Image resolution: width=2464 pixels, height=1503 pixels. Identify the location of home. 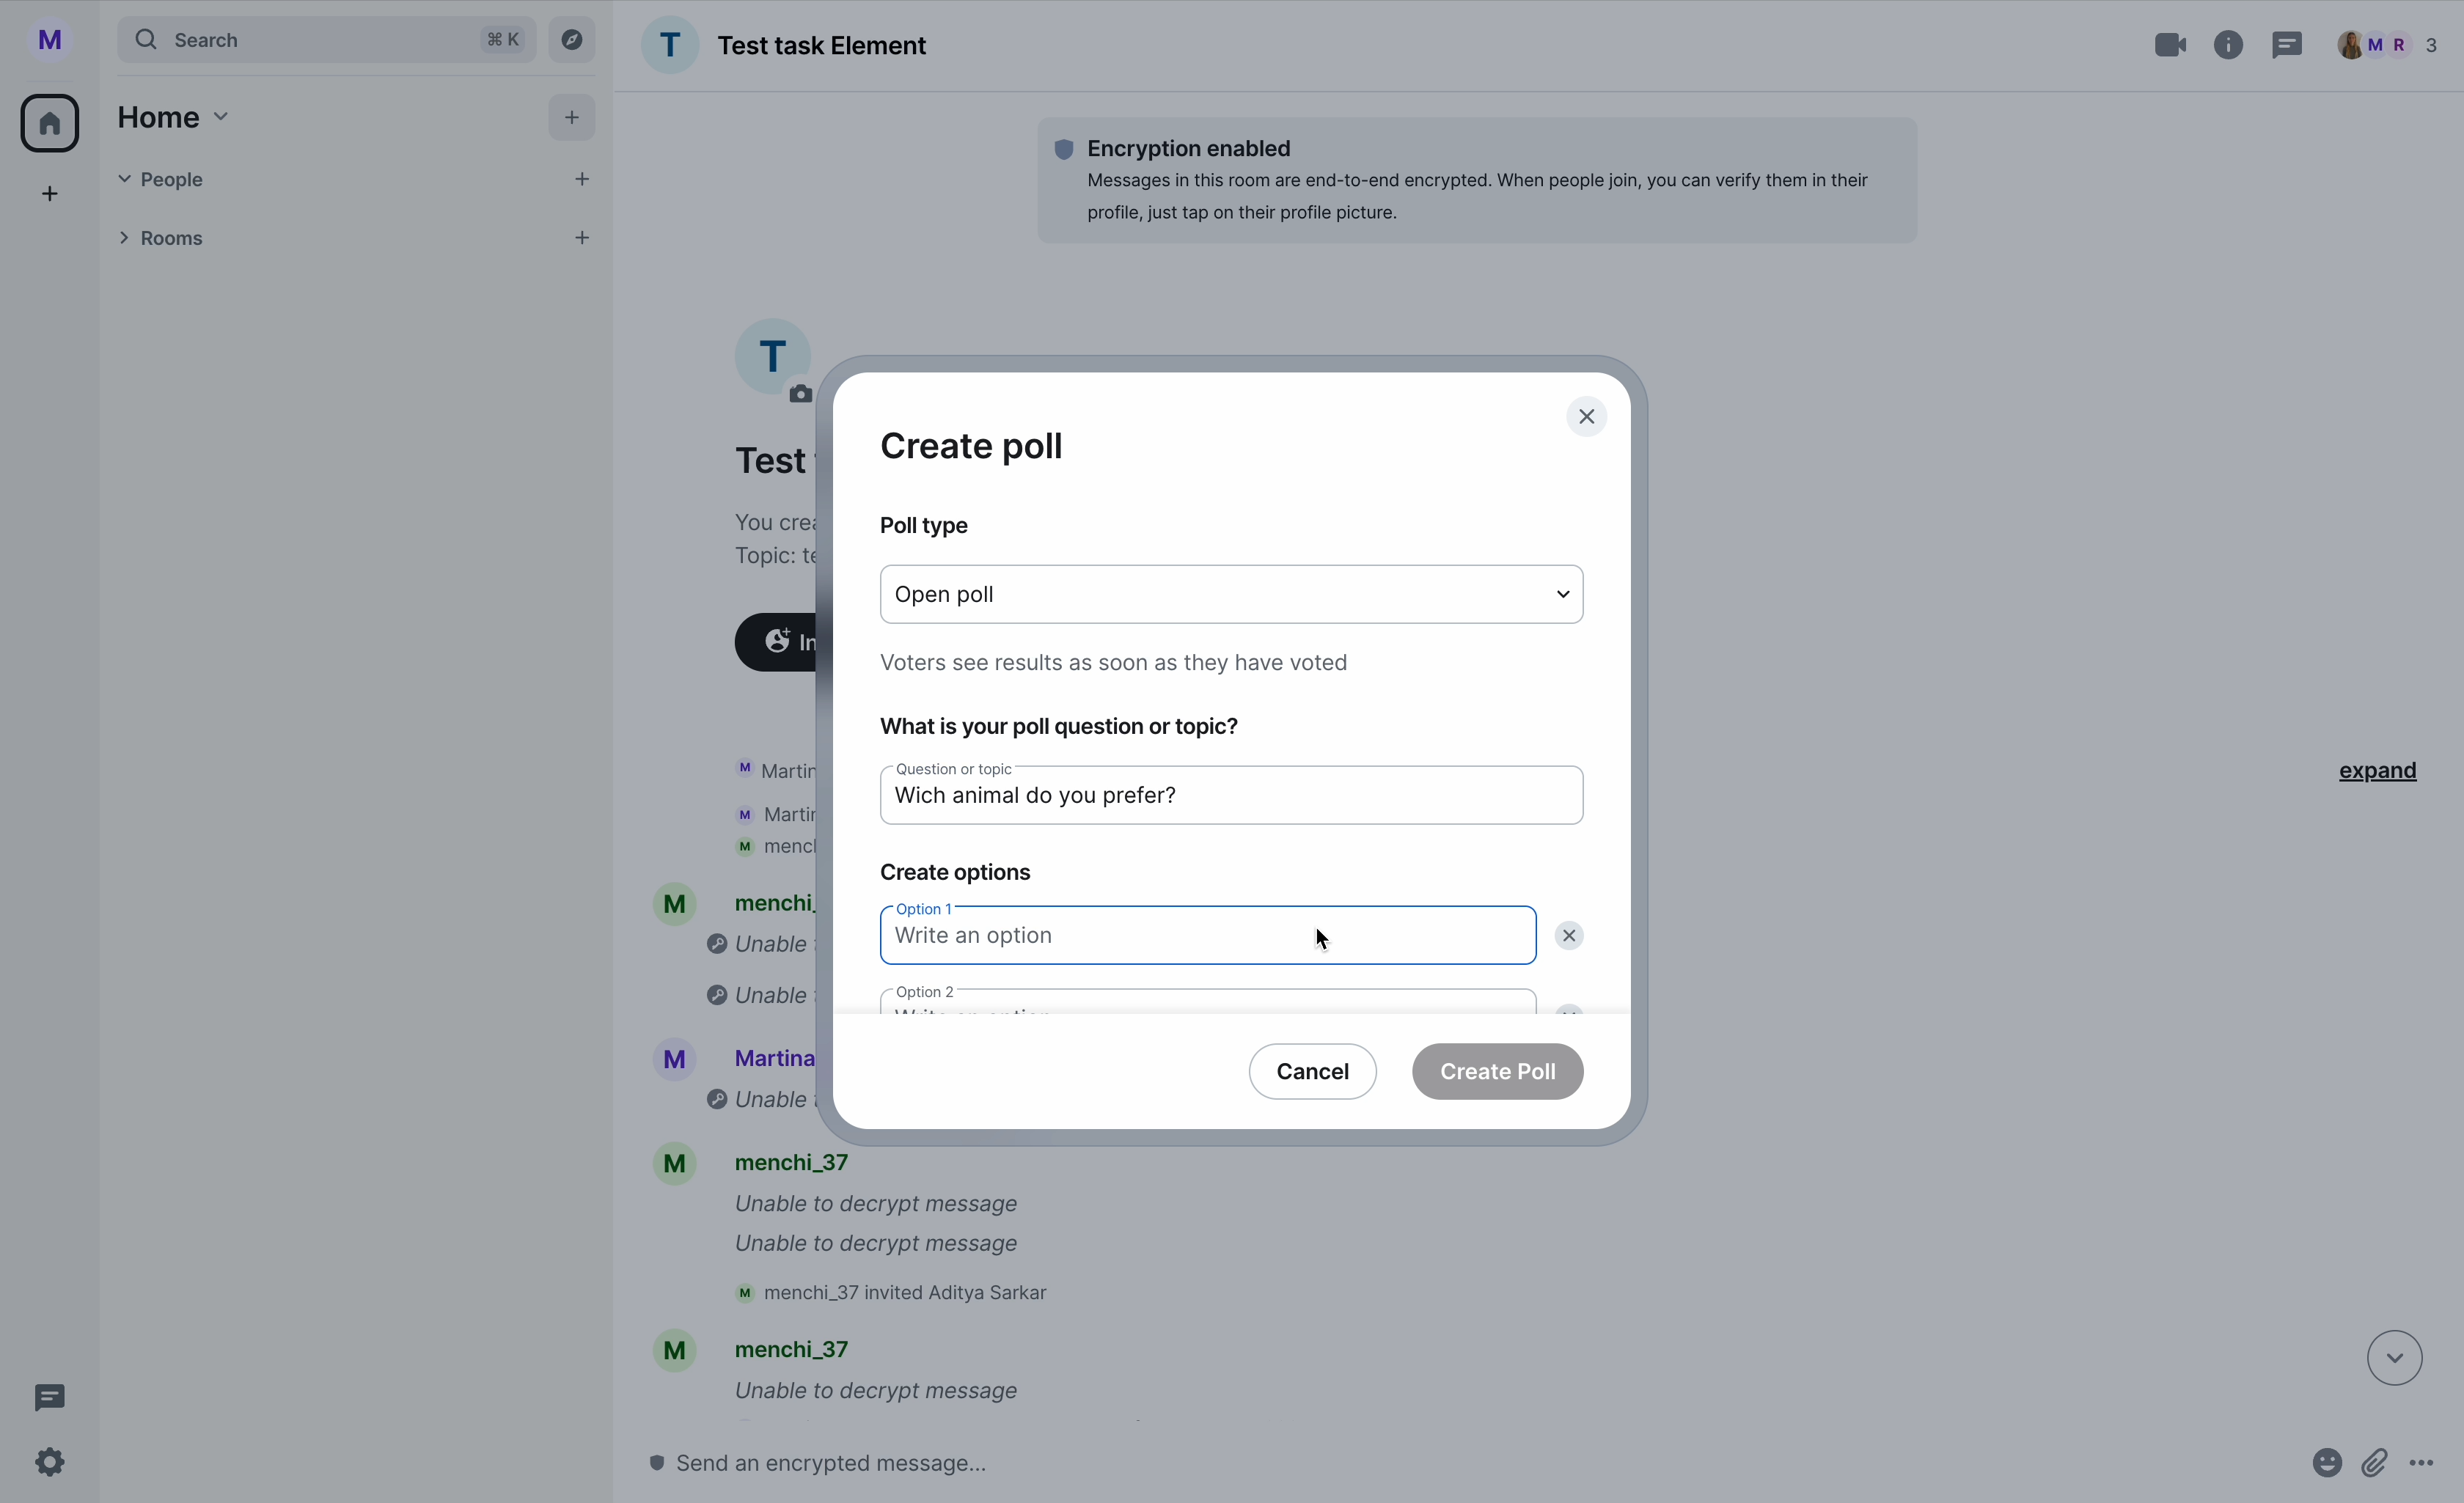
(52, 121).